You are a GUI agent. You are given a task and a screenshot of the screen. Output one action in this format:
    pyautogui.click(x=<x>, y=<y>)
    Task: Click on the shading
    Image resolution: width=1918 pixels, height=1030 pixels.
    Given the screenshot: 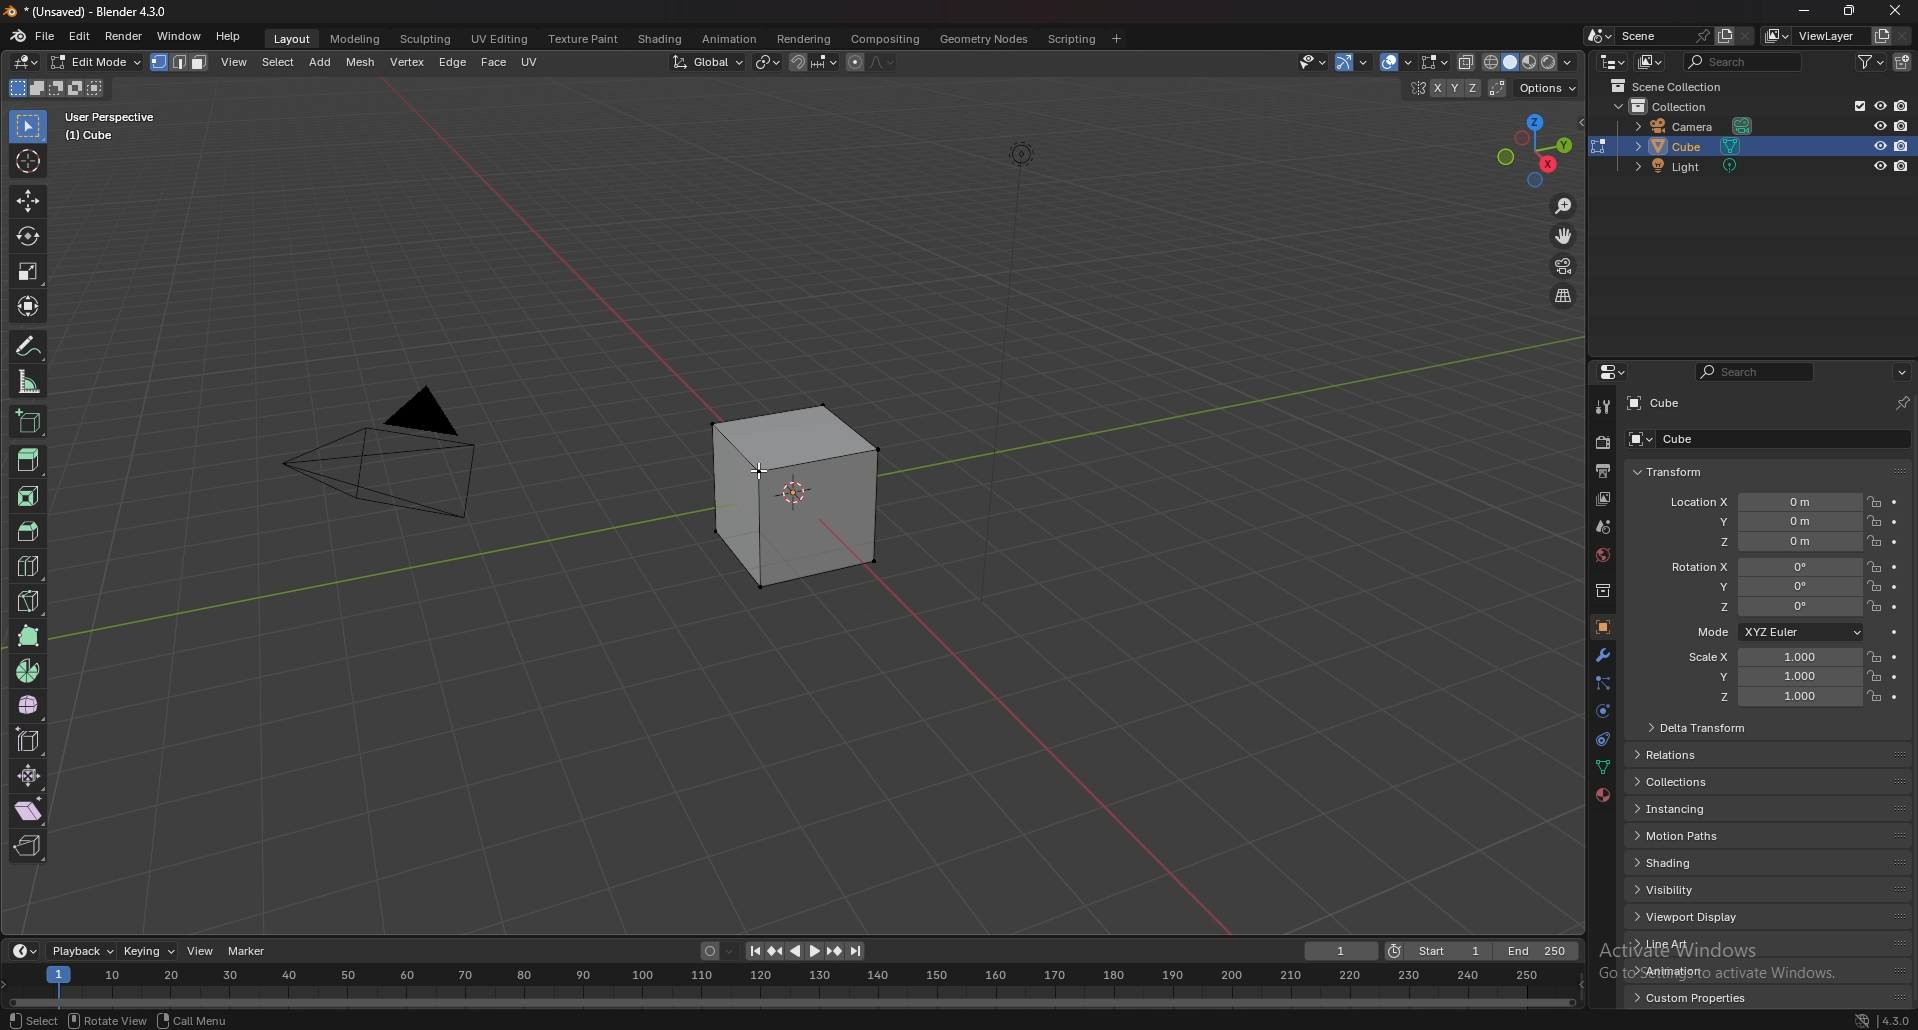 What is the action you would take?
    pyautogui.click(x=661, y=40)
    